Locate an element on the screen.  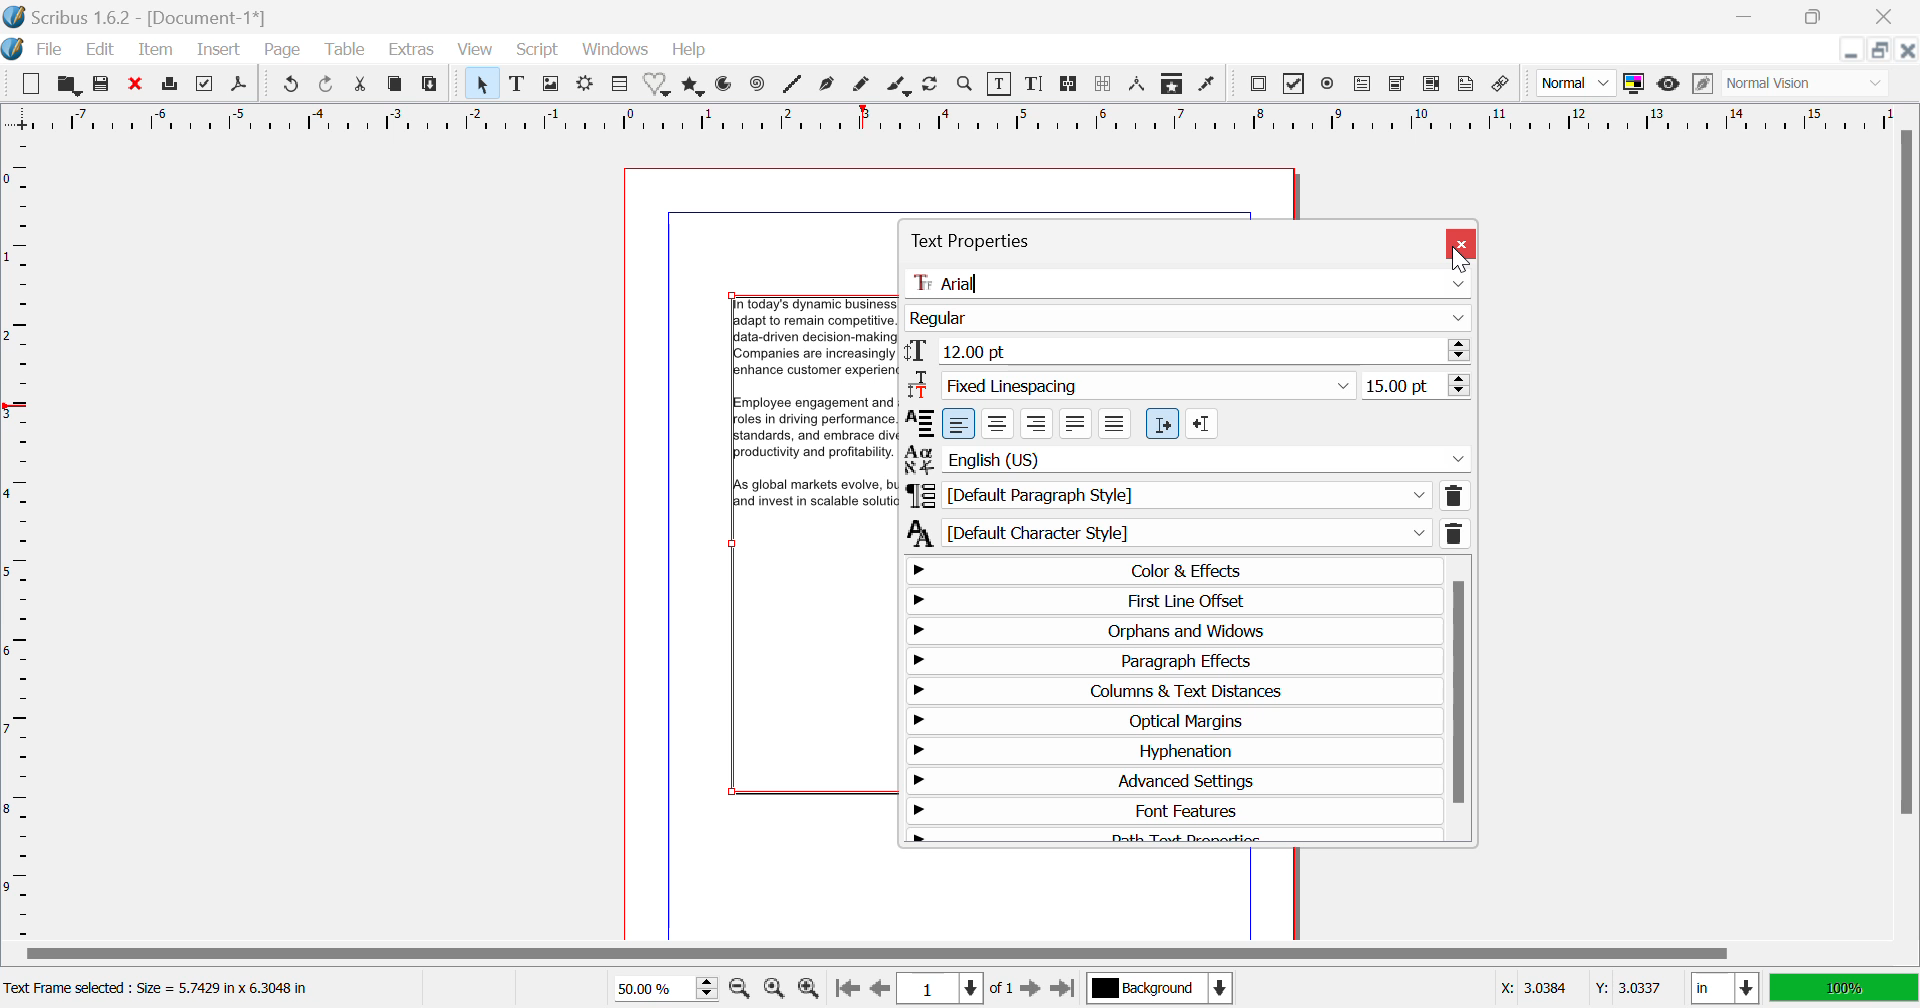
Link Annotation is located at coordinates (1504, 86).